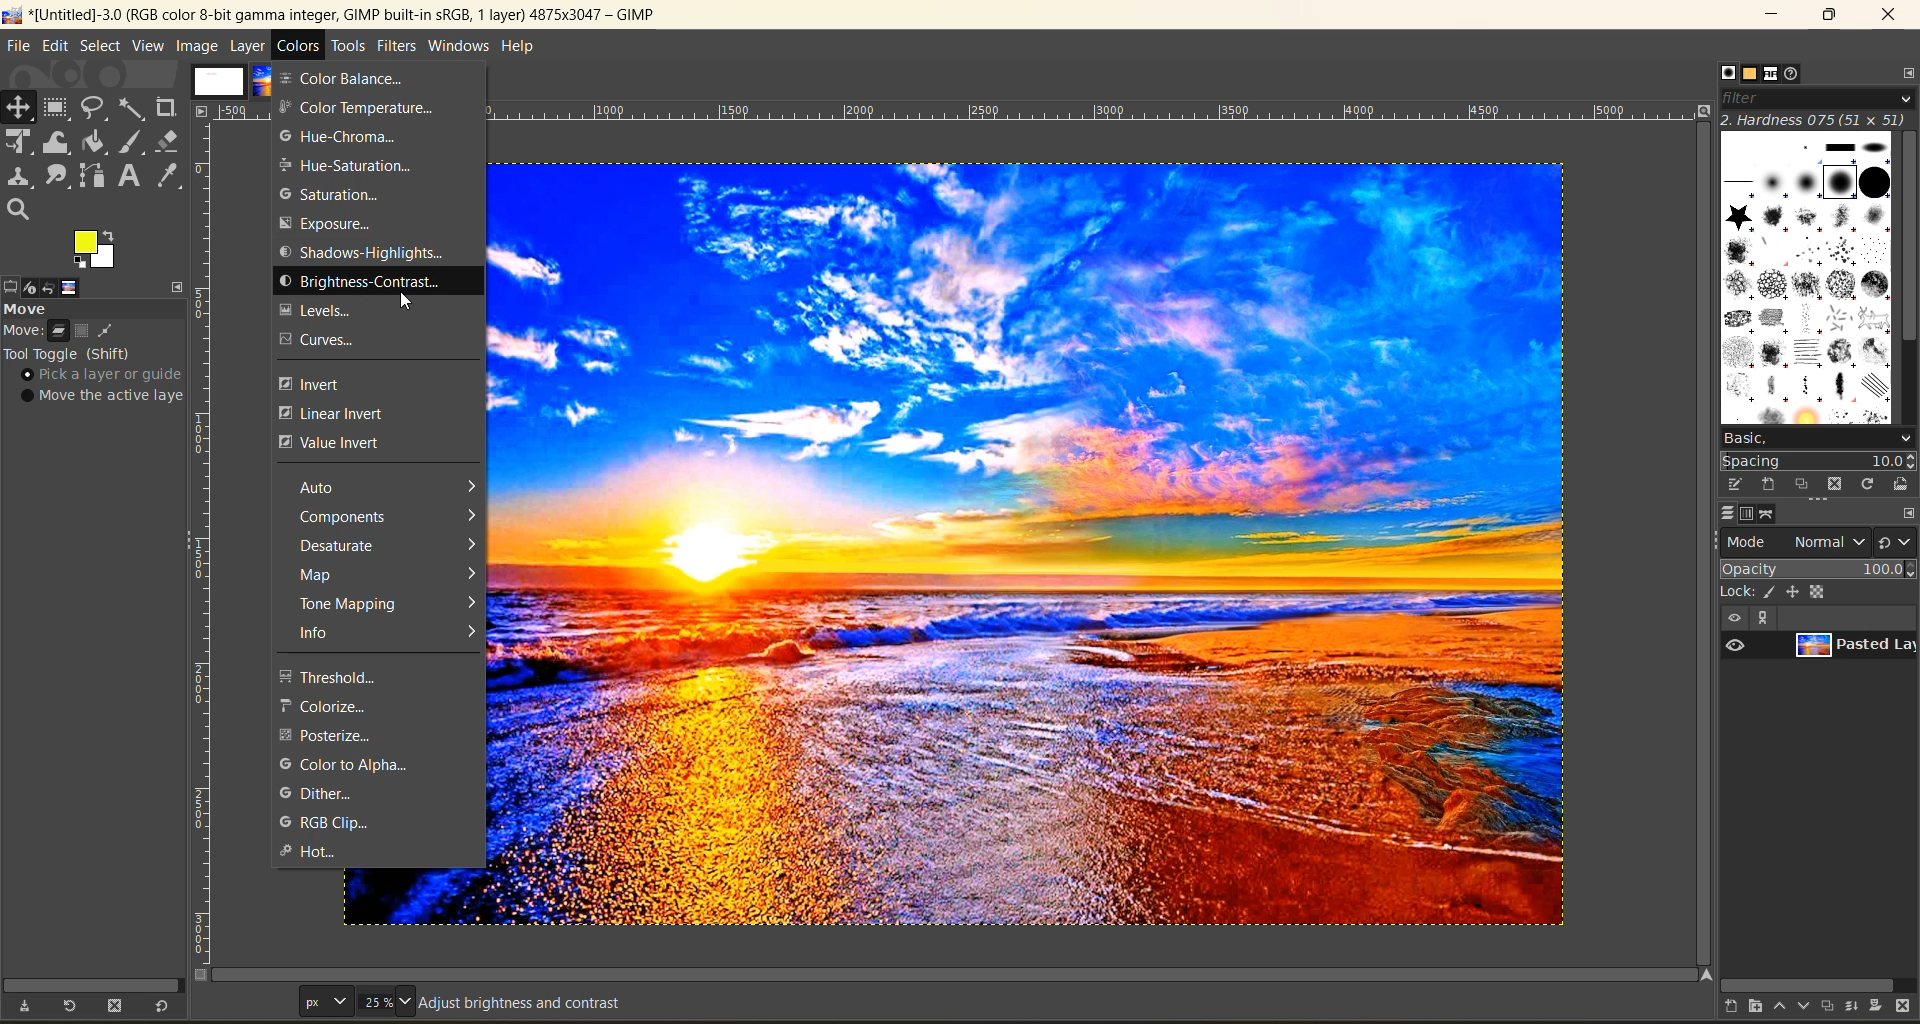  I want to click on active foreground and background color, so click(96, 250).